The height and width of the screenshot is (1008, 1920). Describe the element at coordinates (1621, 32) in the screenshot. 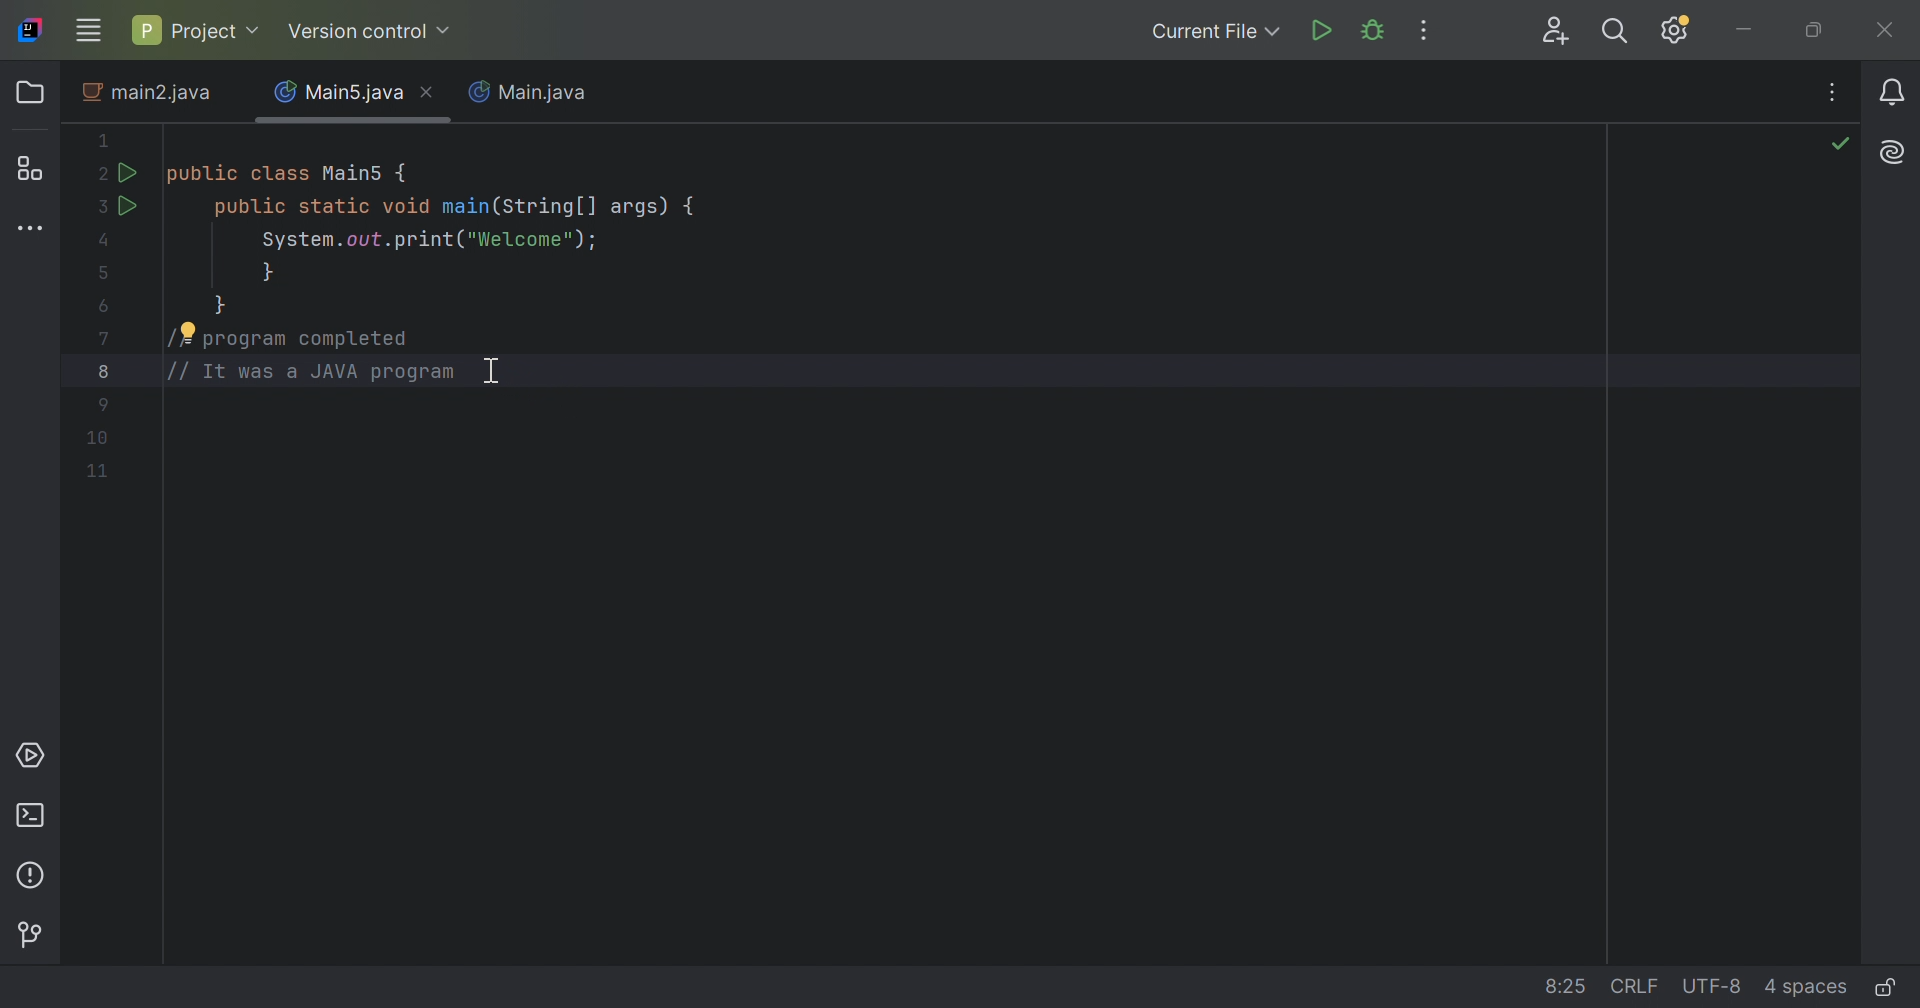

I see `Search` at that location.